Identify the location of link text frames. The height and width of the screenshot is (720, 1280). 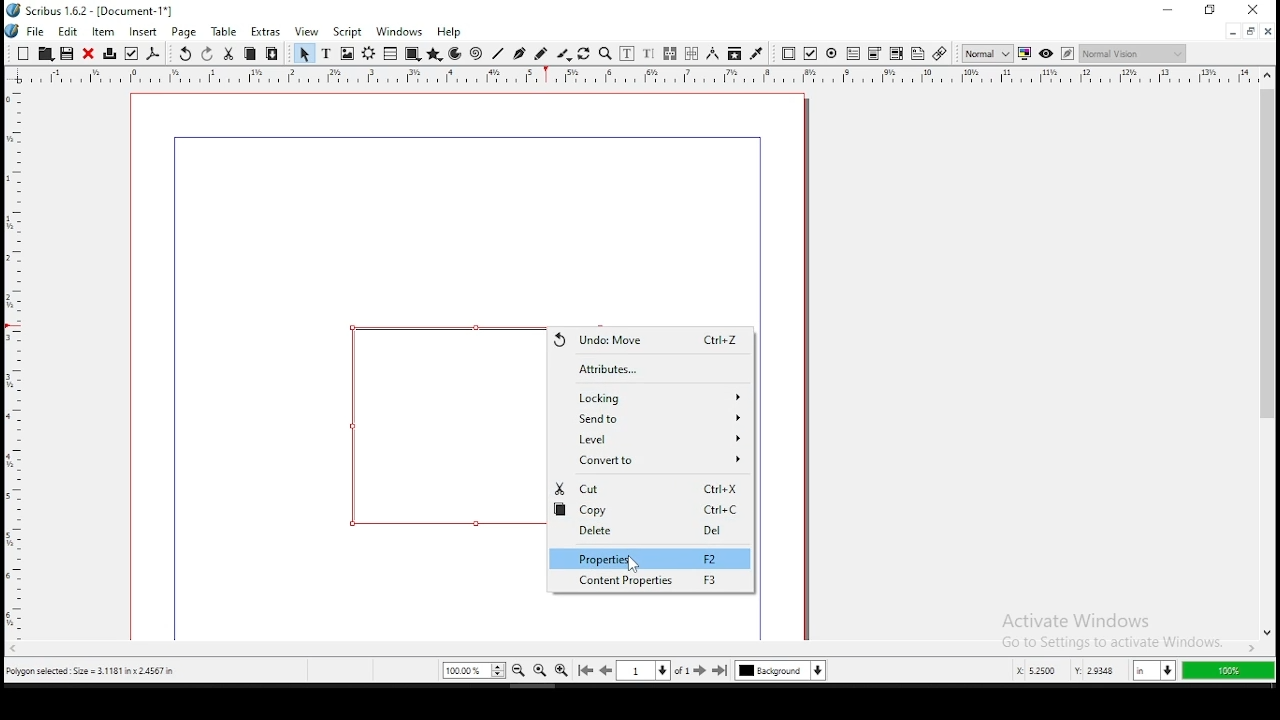
(670, 54).